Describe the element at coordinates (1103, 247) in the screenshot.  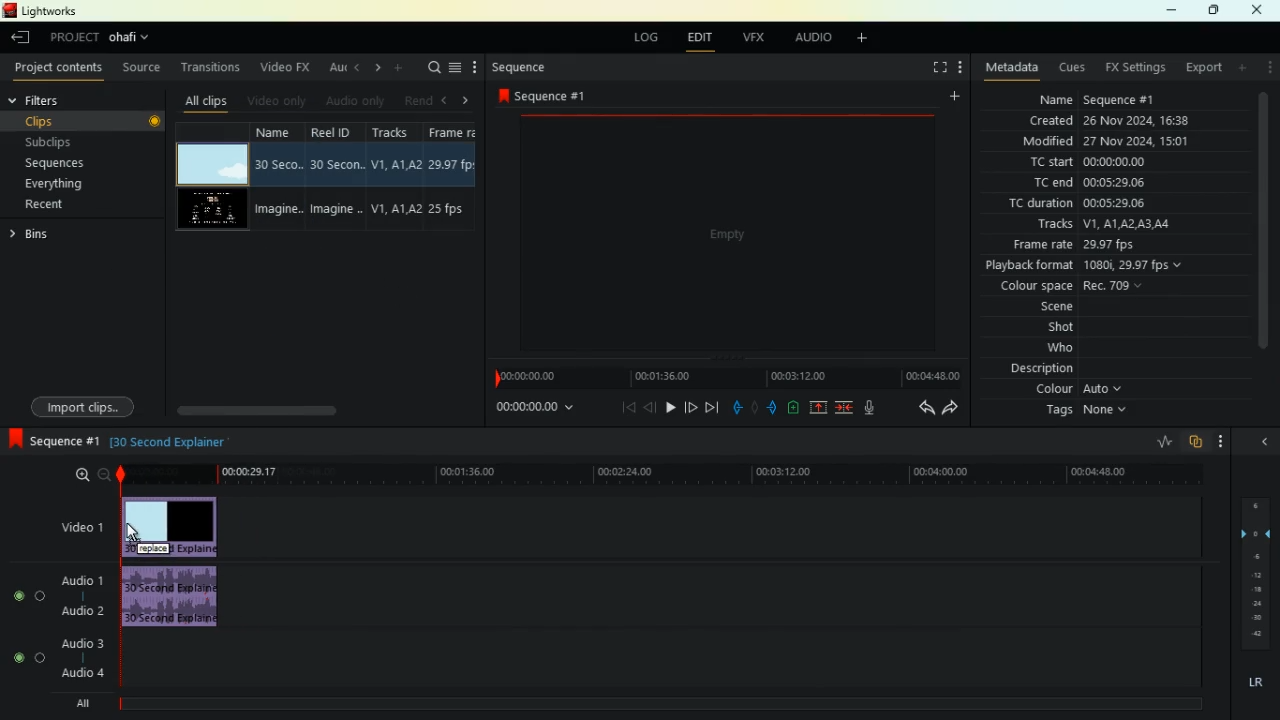
I see `frame rate` at that location.